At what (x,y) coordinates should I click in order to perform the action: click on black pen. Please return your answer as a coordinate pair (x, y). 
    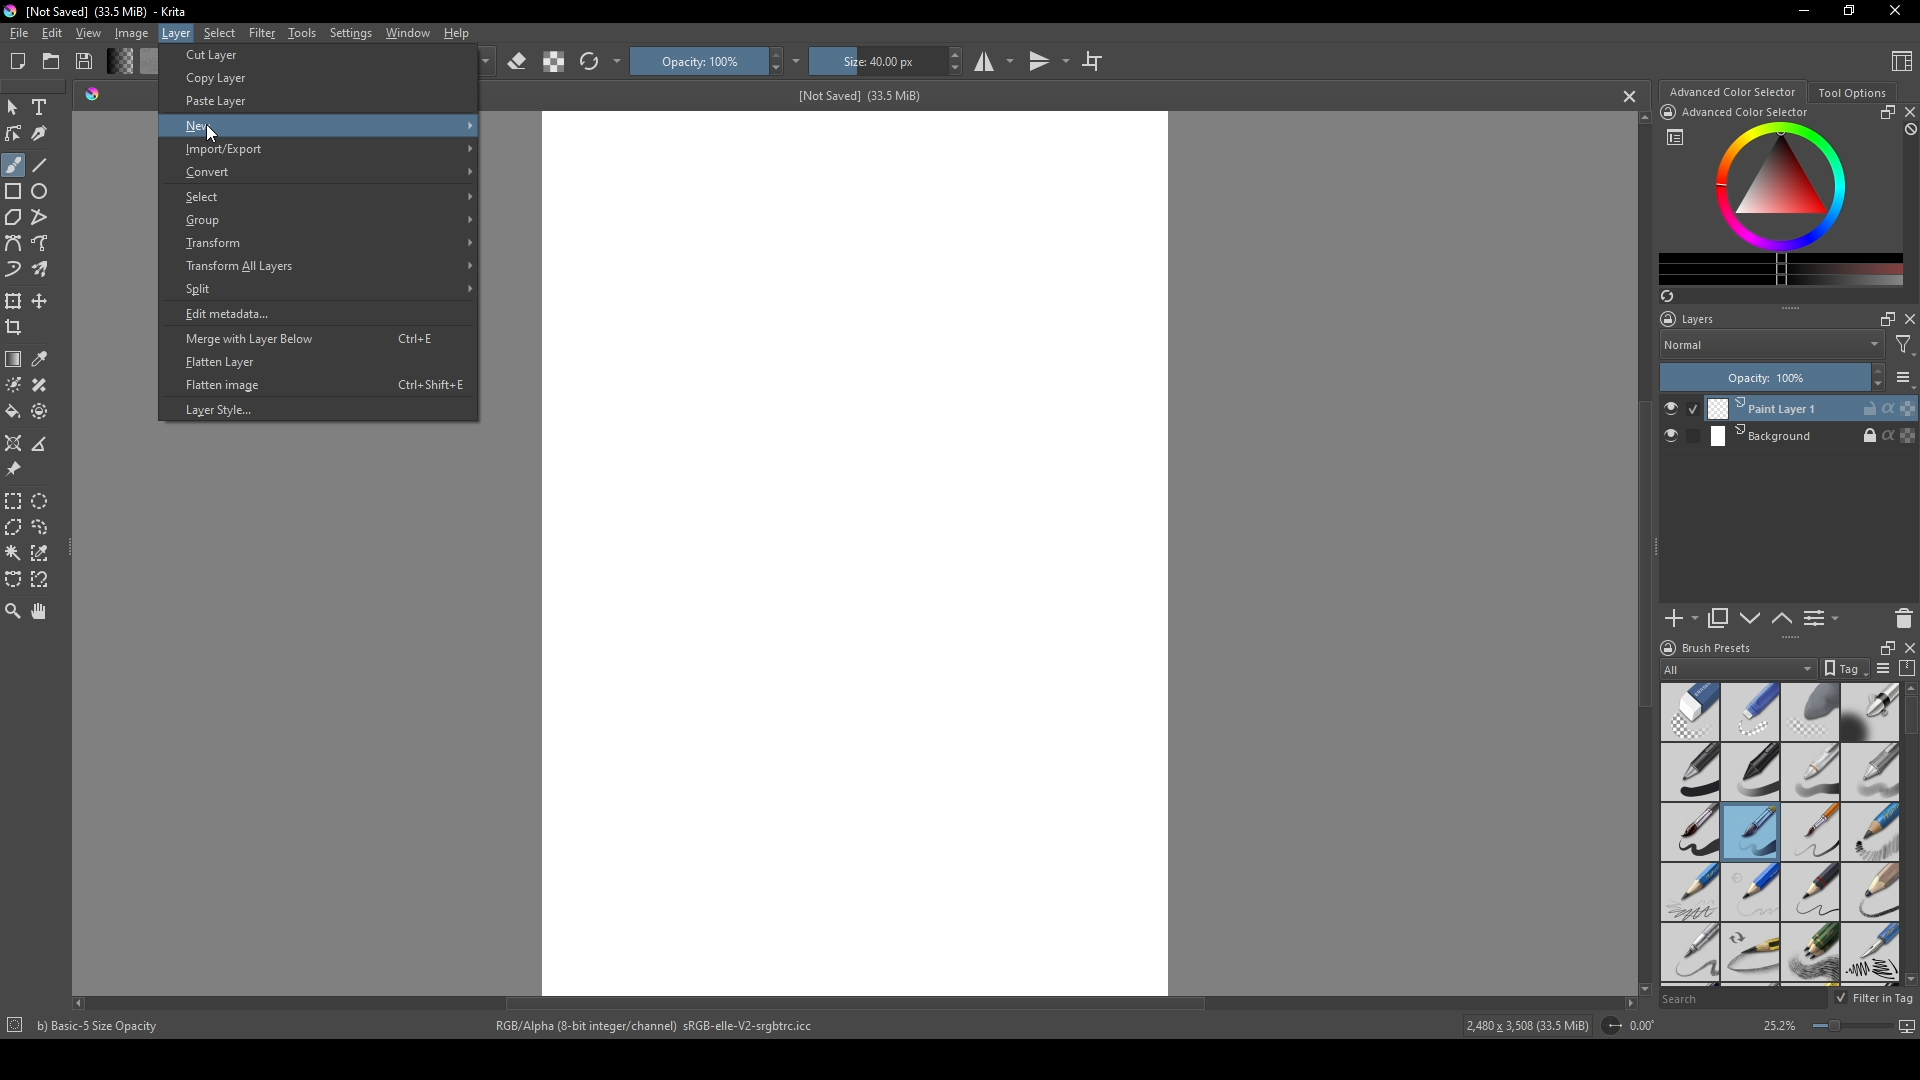
    Looking at the image, I should click on (1751, 772).